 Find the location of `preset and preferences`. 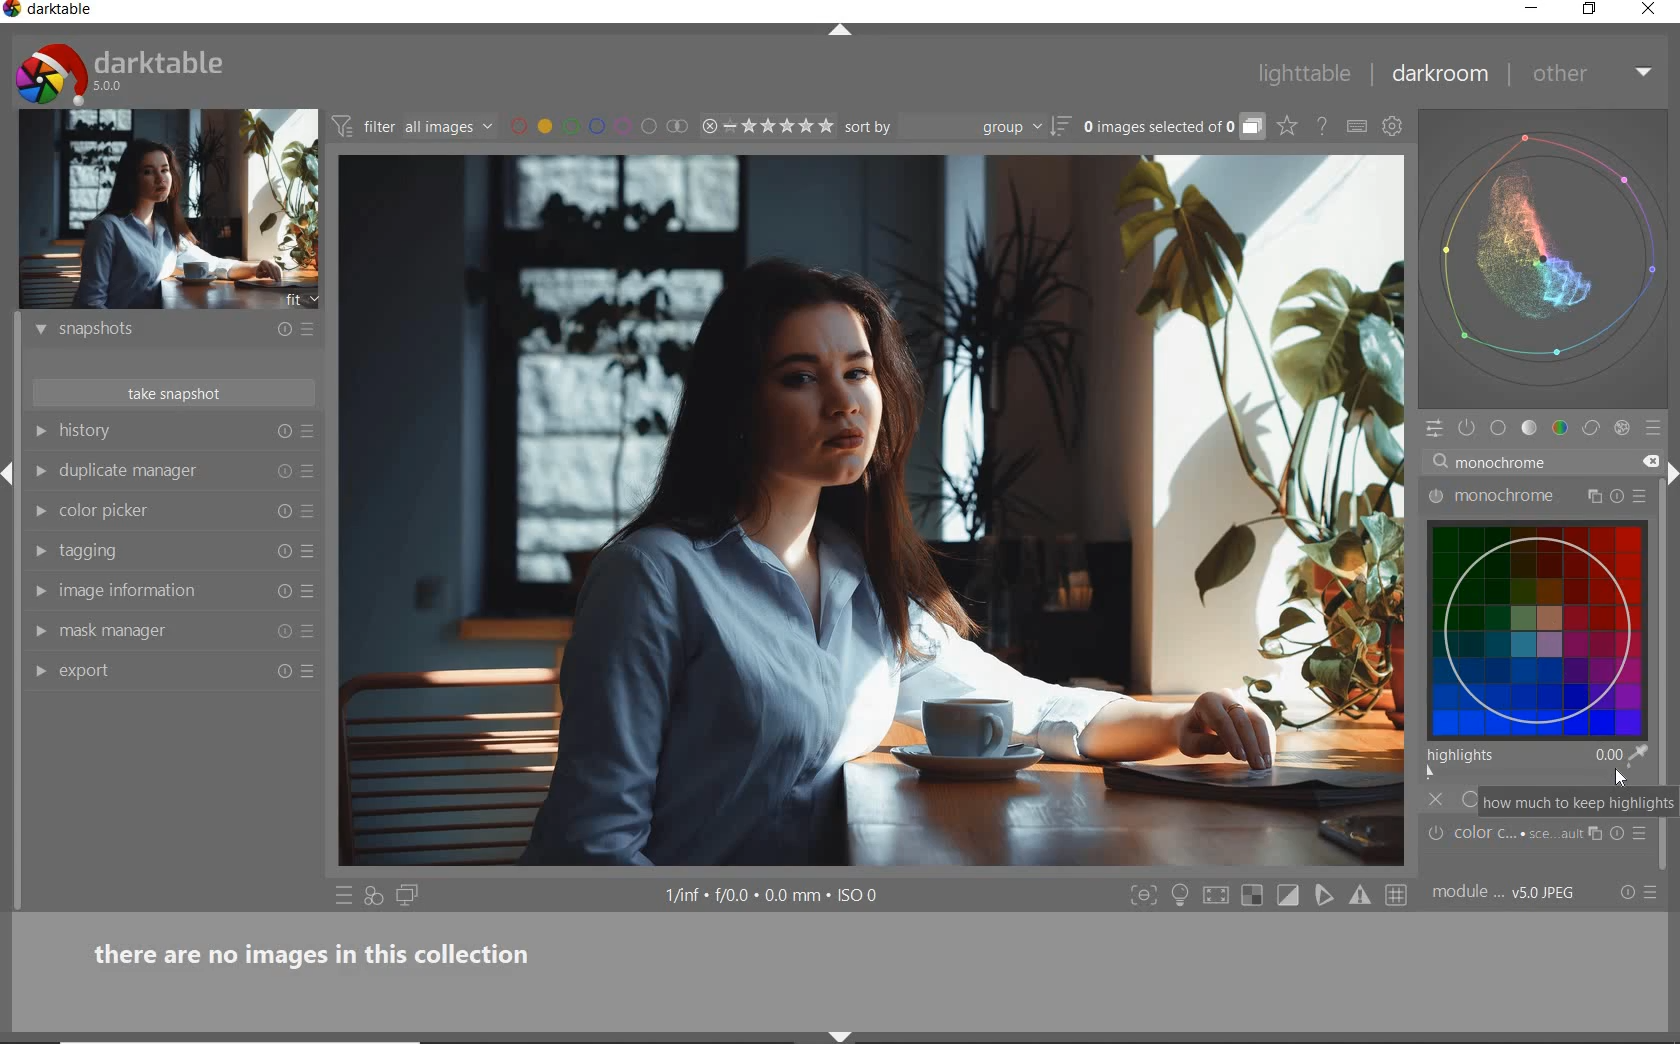

preset and preferences is located at coordinates (309, 592).